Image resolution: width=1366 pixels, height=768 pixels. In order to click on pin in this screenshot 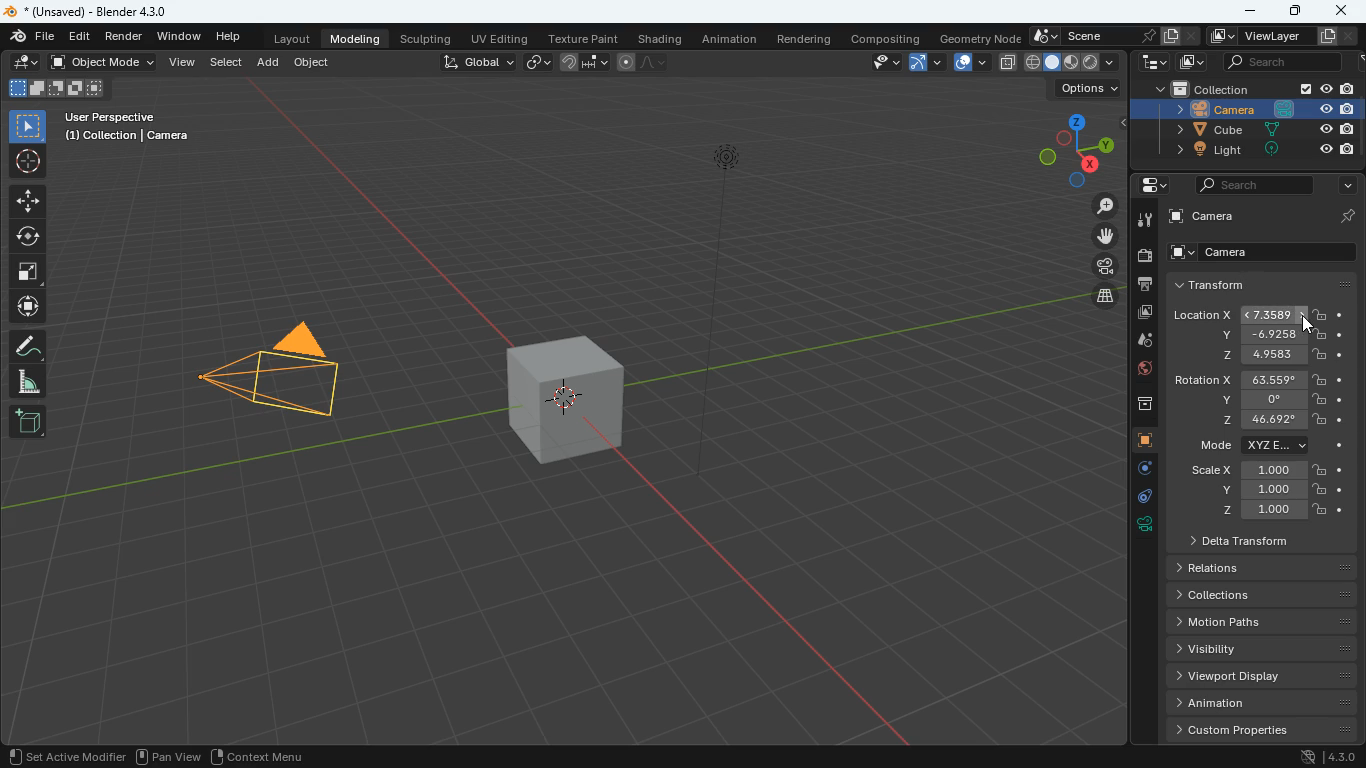, I will do `click(1349, 218)`.